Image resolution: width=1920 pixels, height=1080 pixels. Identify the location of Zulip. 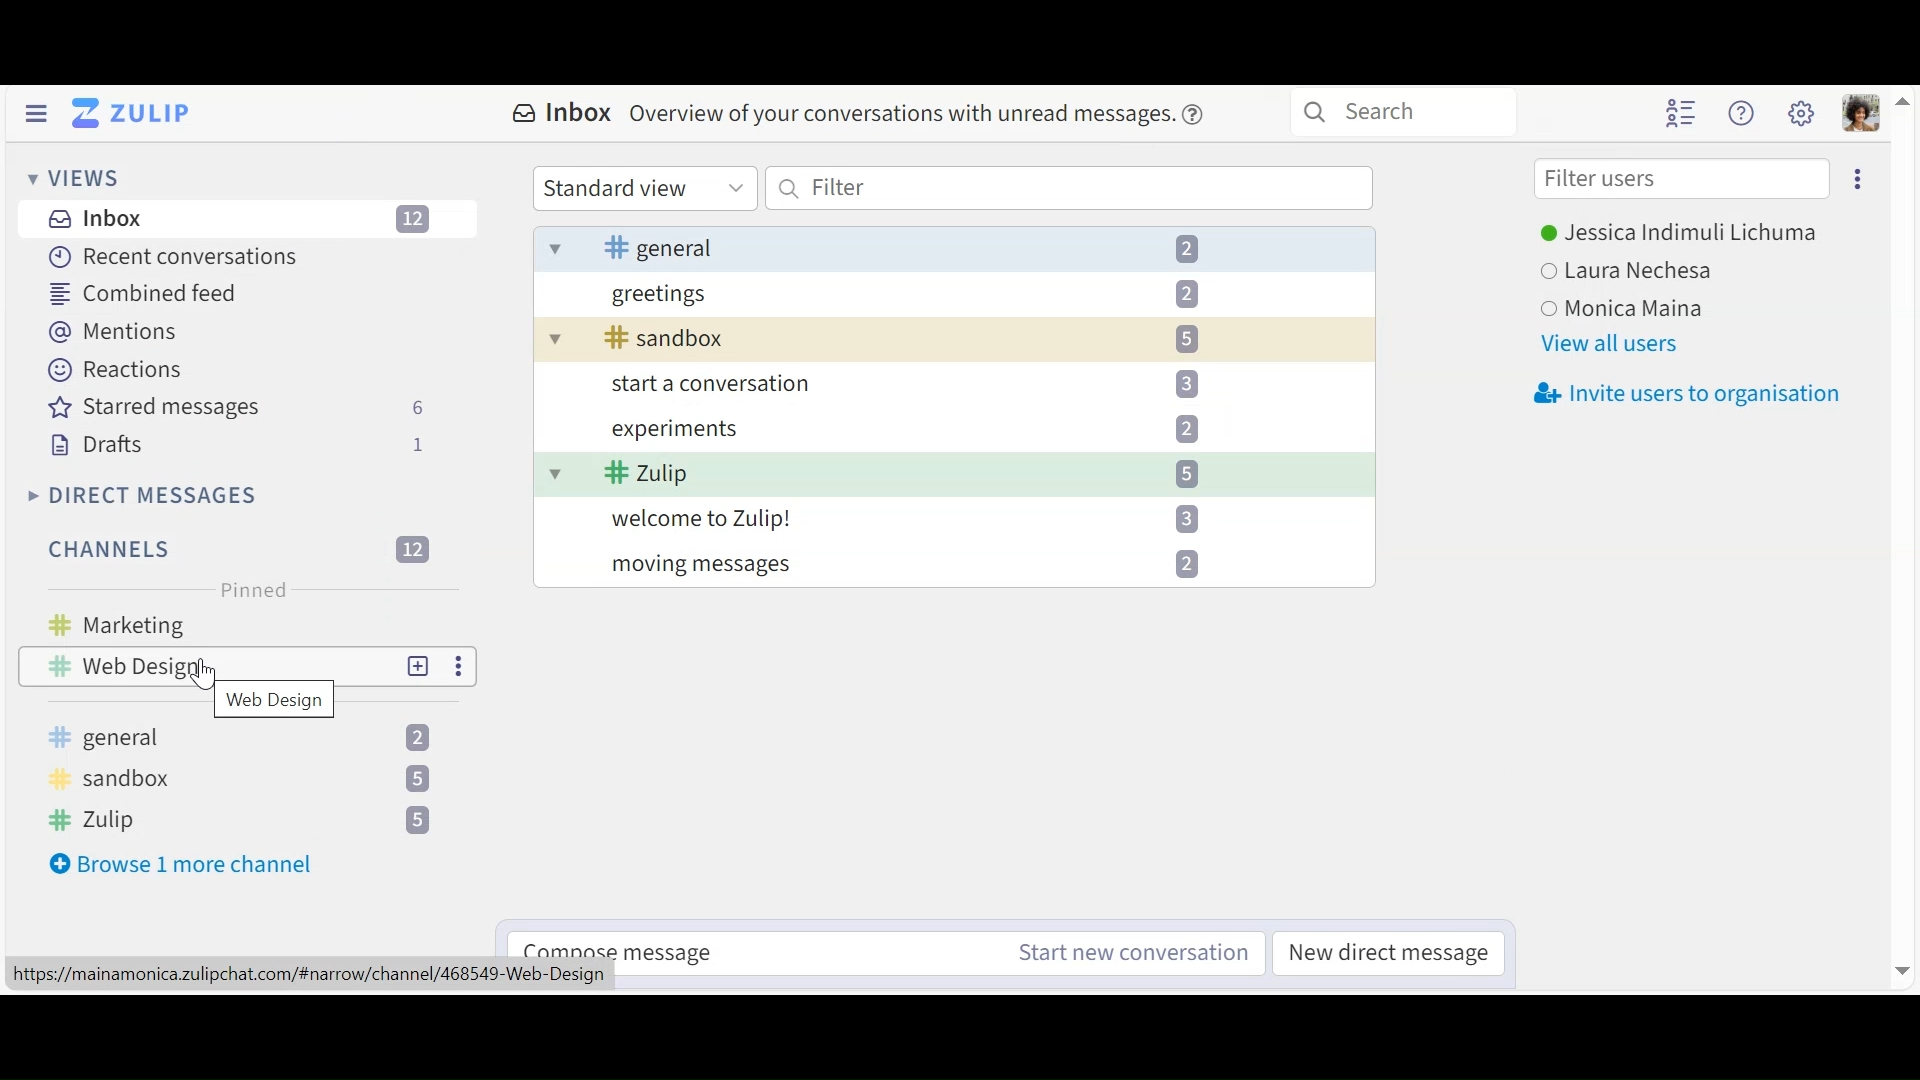
(948, 471).